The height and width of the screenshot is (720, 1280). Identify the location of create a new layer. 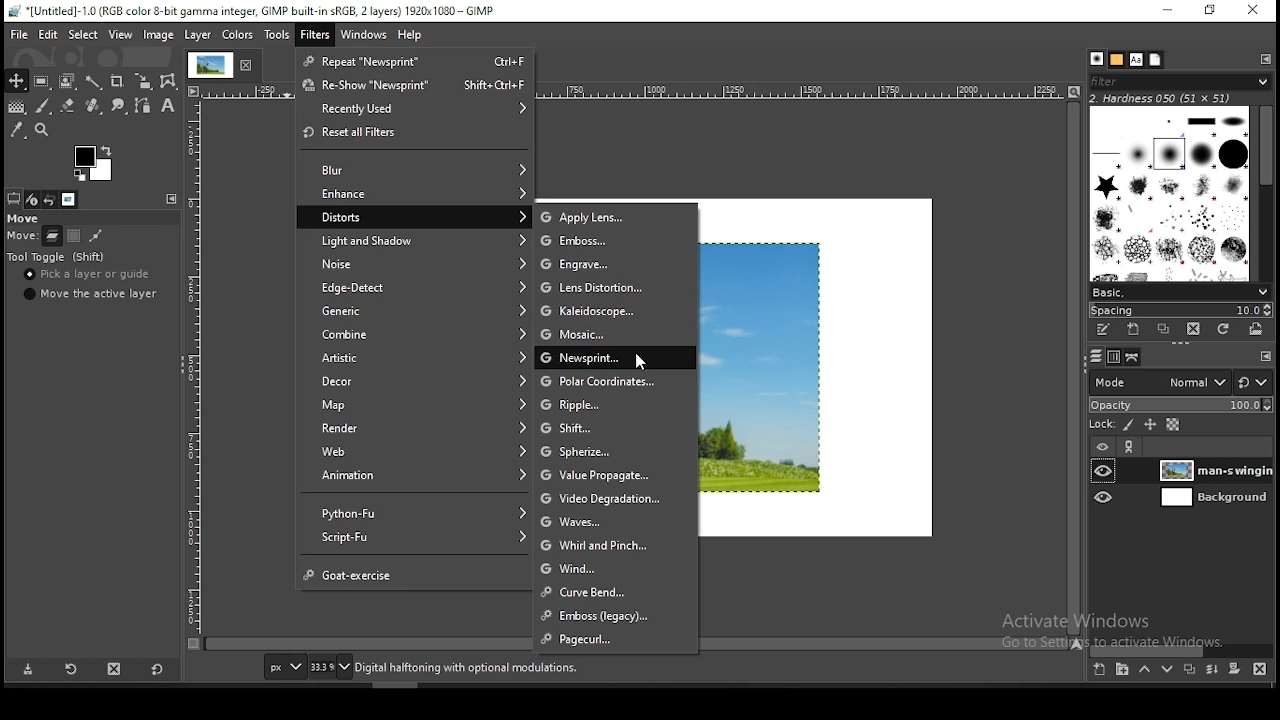
(1100, 669).